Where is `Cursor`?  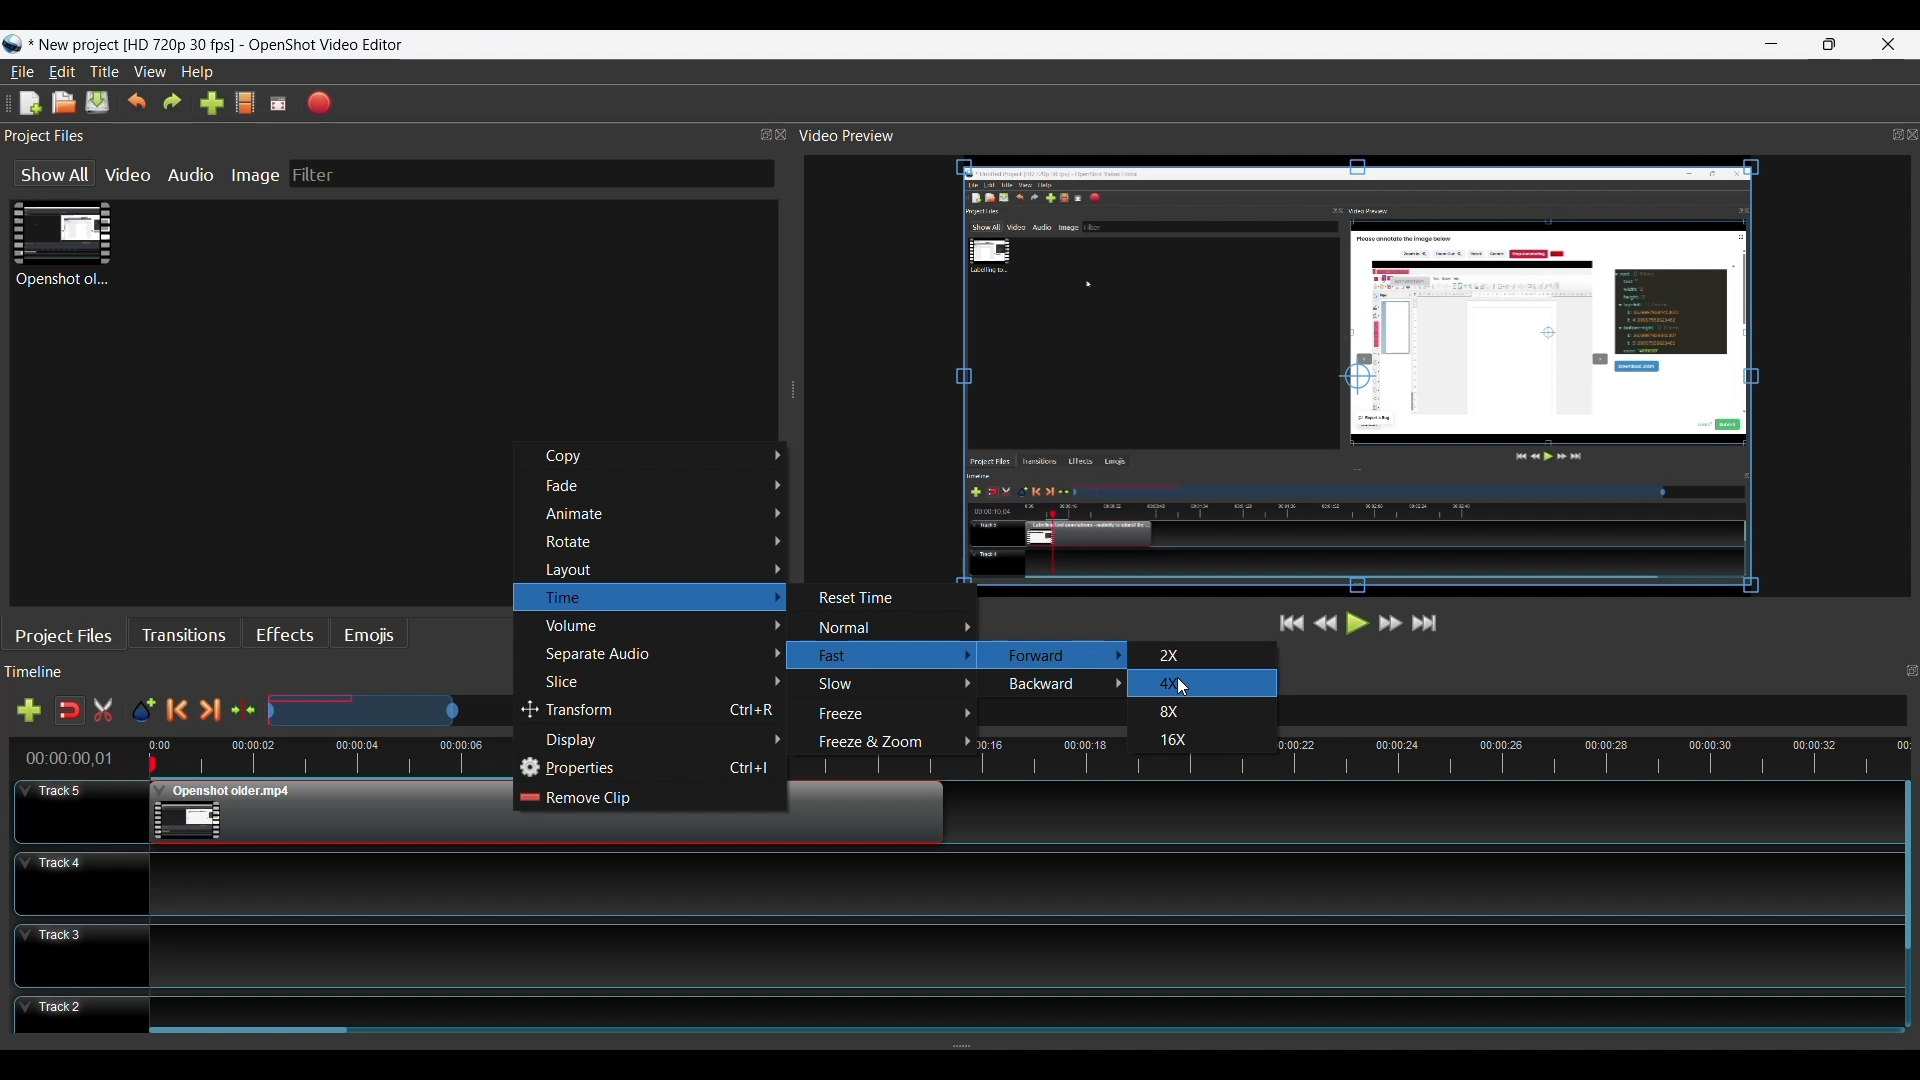
Cursor is located at coordinates (1183, 687).